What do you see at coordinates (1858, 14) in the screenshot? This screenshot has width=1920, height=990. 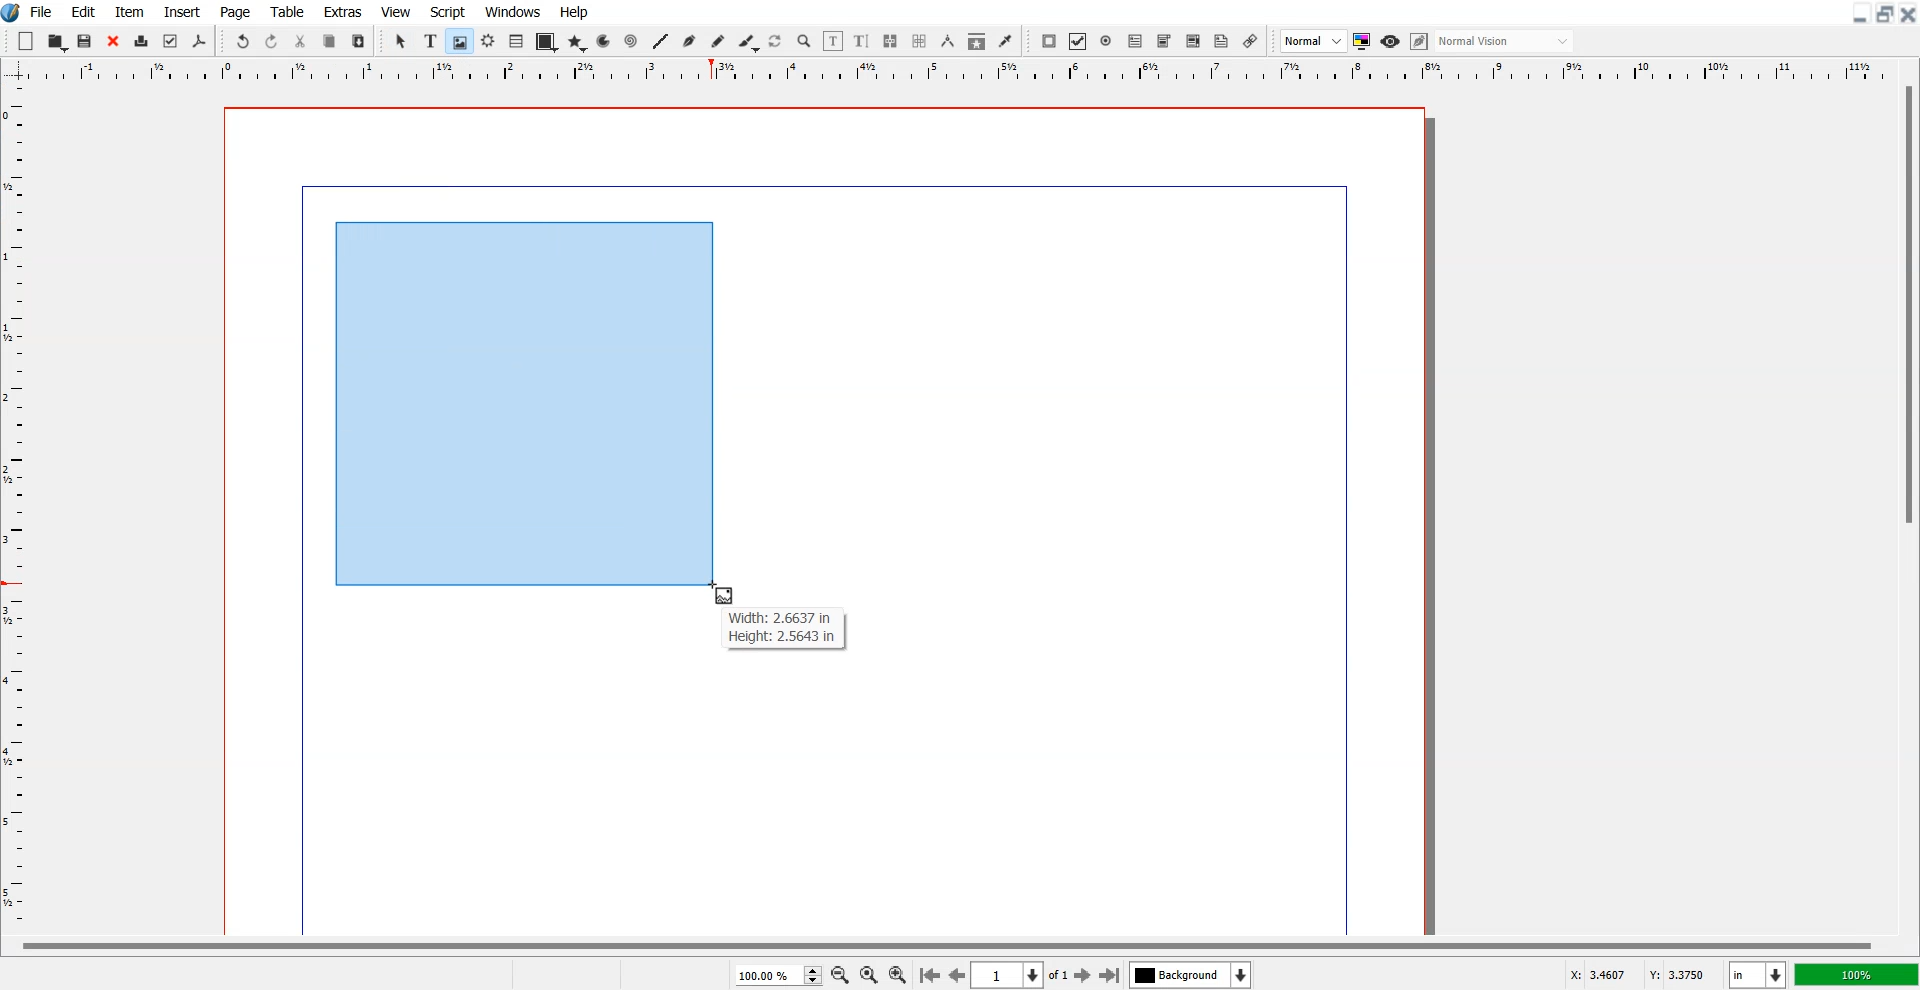 I see `Minimize` at bounding box center [1858, 14].